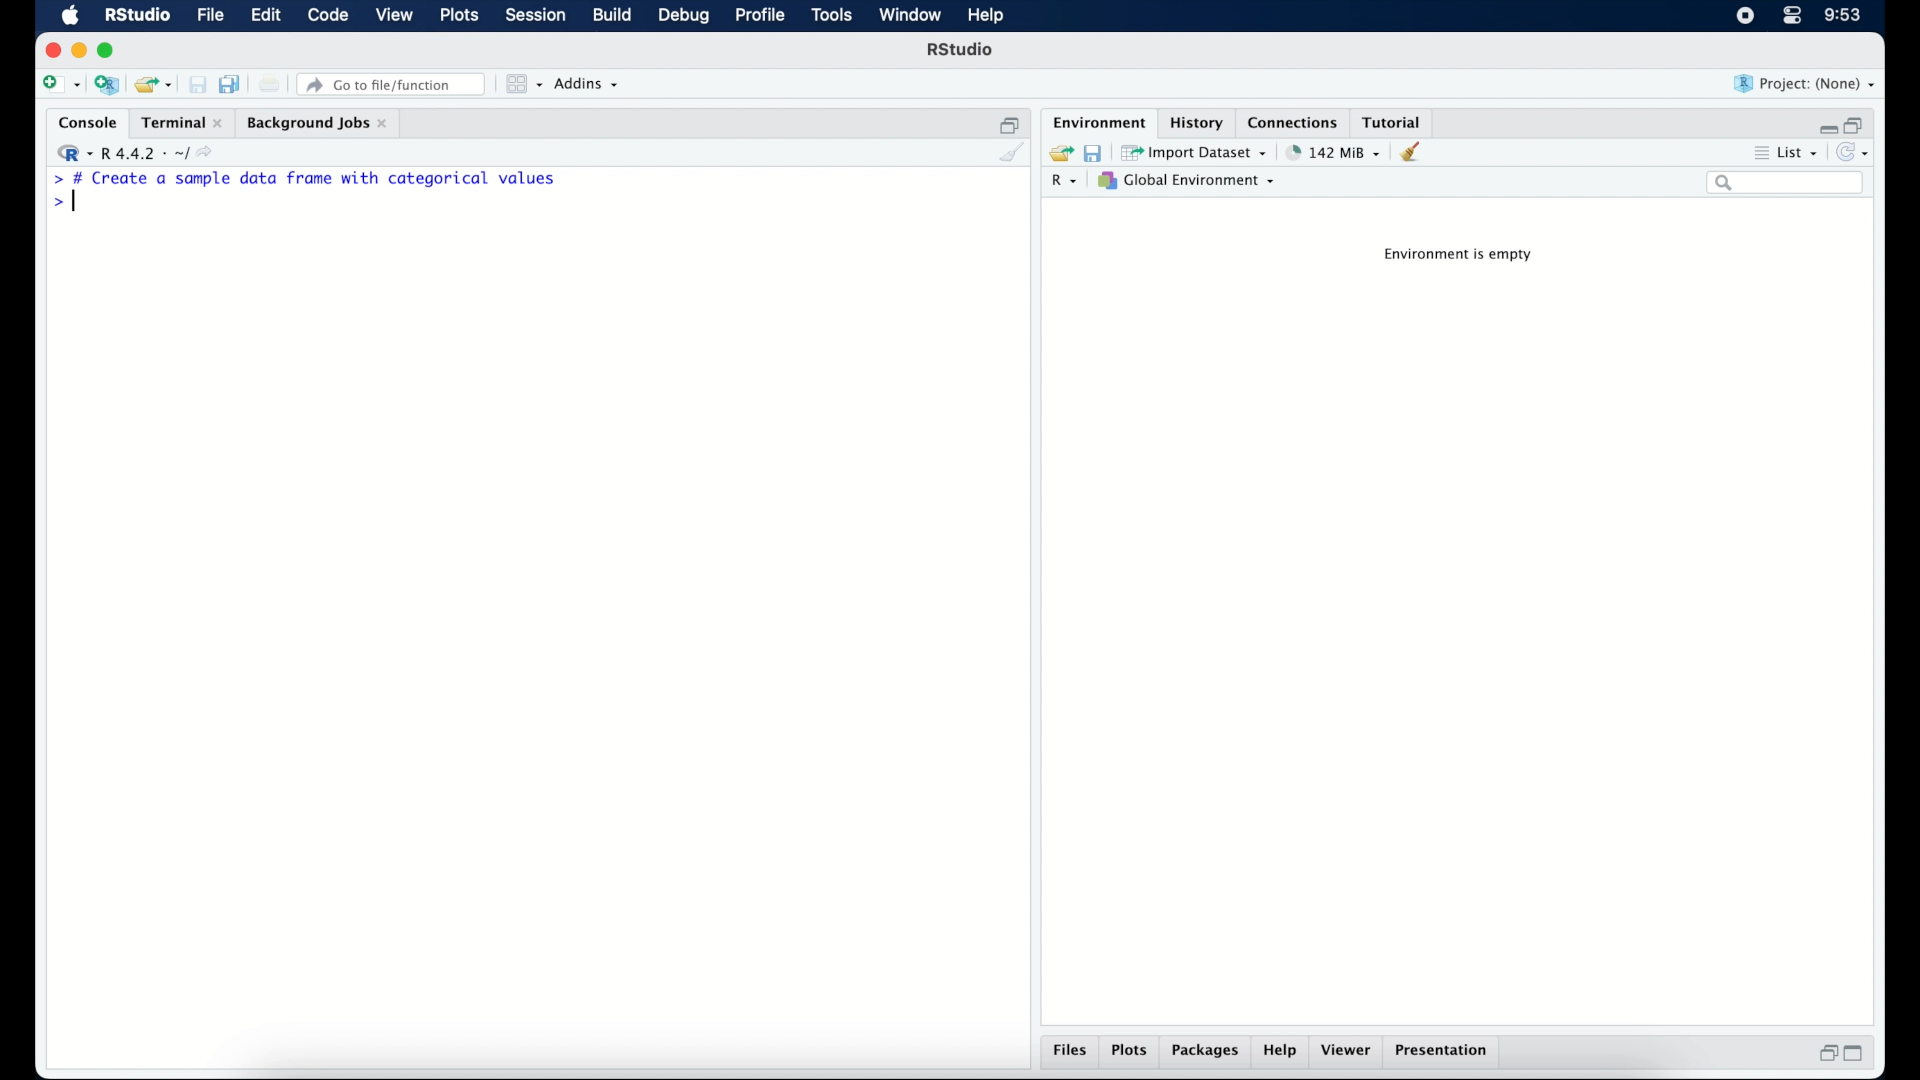 Image resolution: width=1920 pixels, height=1080 pixels. What do you see at coordinates (1446, 1052) in the screenshot?
I see `presentation` at bounding box center [1446, 1052].